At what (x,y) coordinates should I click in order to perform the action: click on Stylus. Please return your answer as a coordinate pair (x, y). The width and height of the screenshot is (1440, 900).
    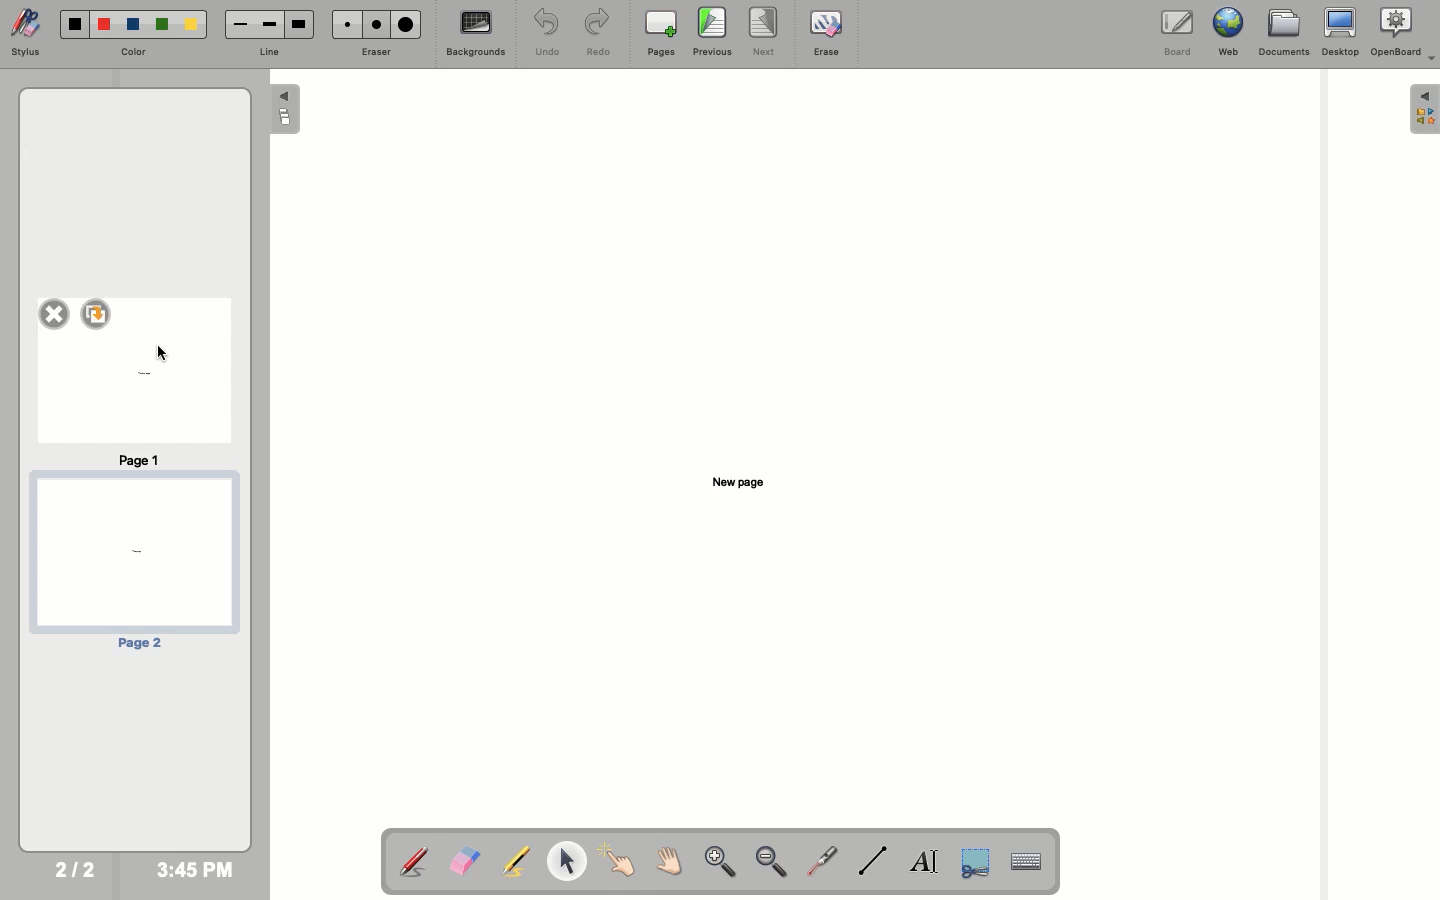
    Looking at the image, I should click on (26, 32).